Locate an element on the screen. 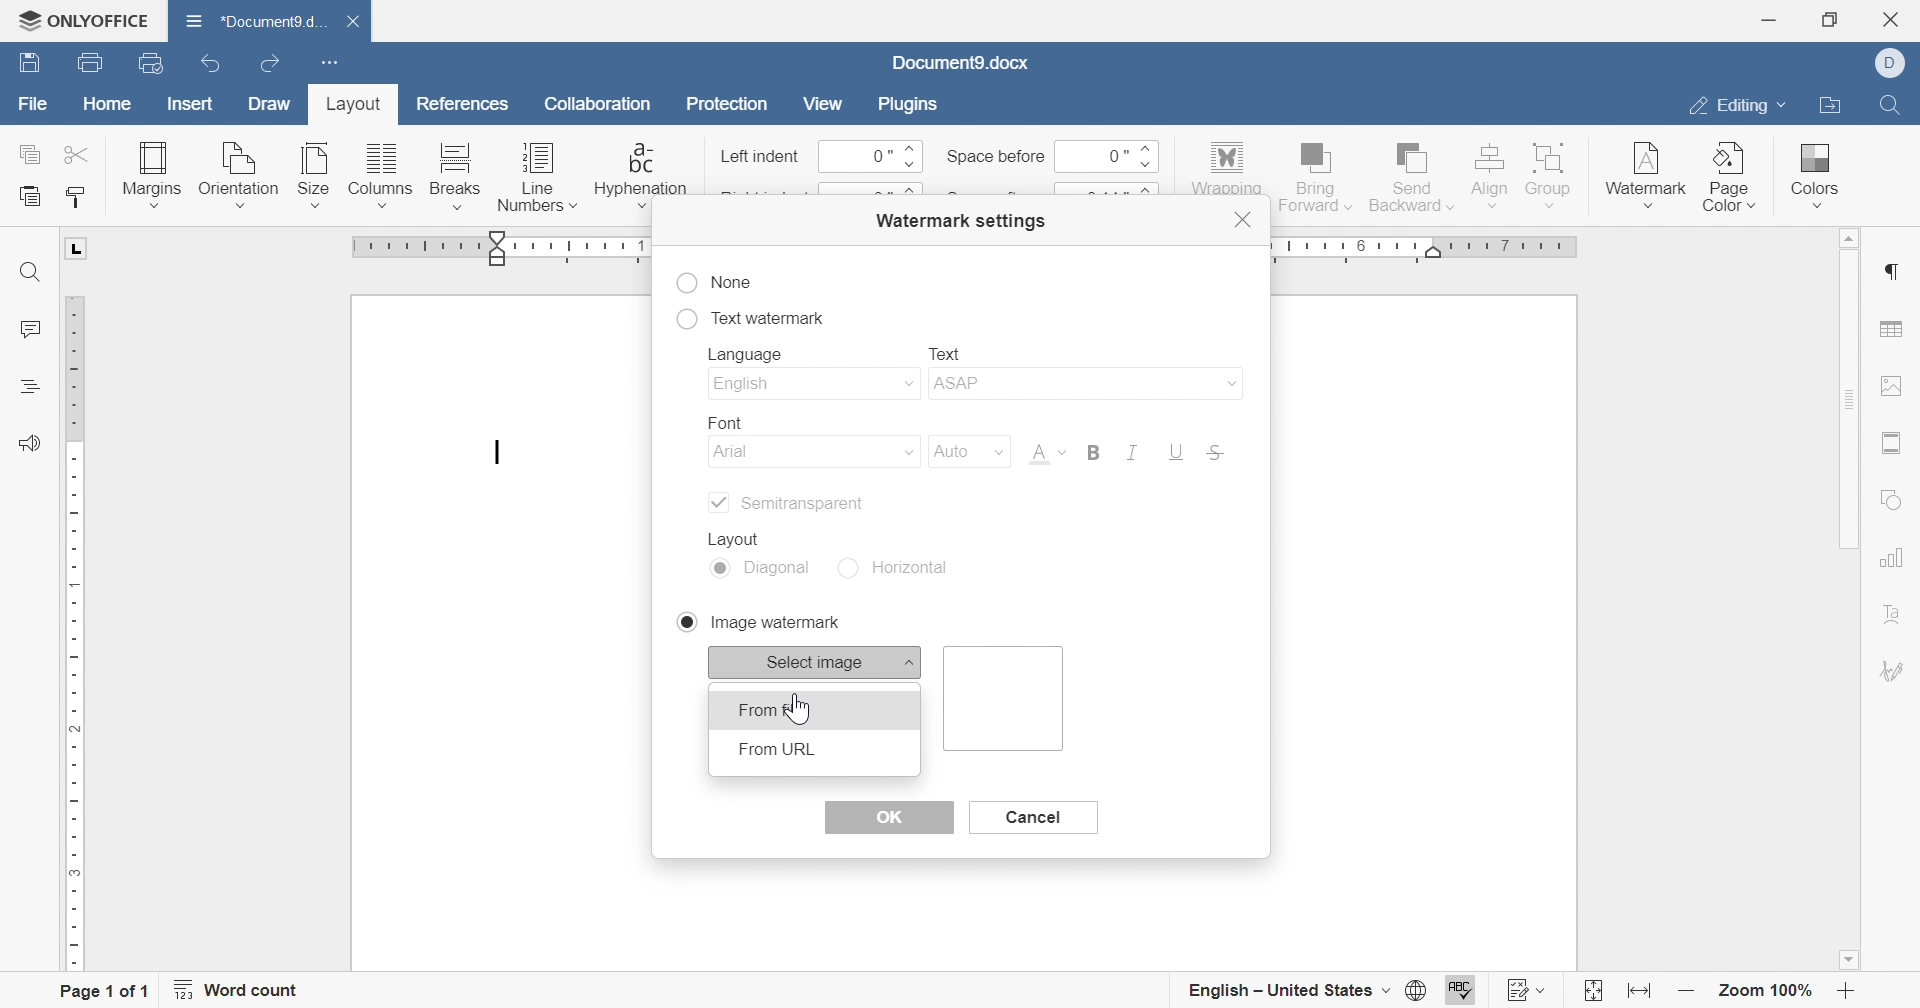 Image resolution: width=1920 pixels, height=1008 pixels. cancel is located at coordinates (1030, 816).